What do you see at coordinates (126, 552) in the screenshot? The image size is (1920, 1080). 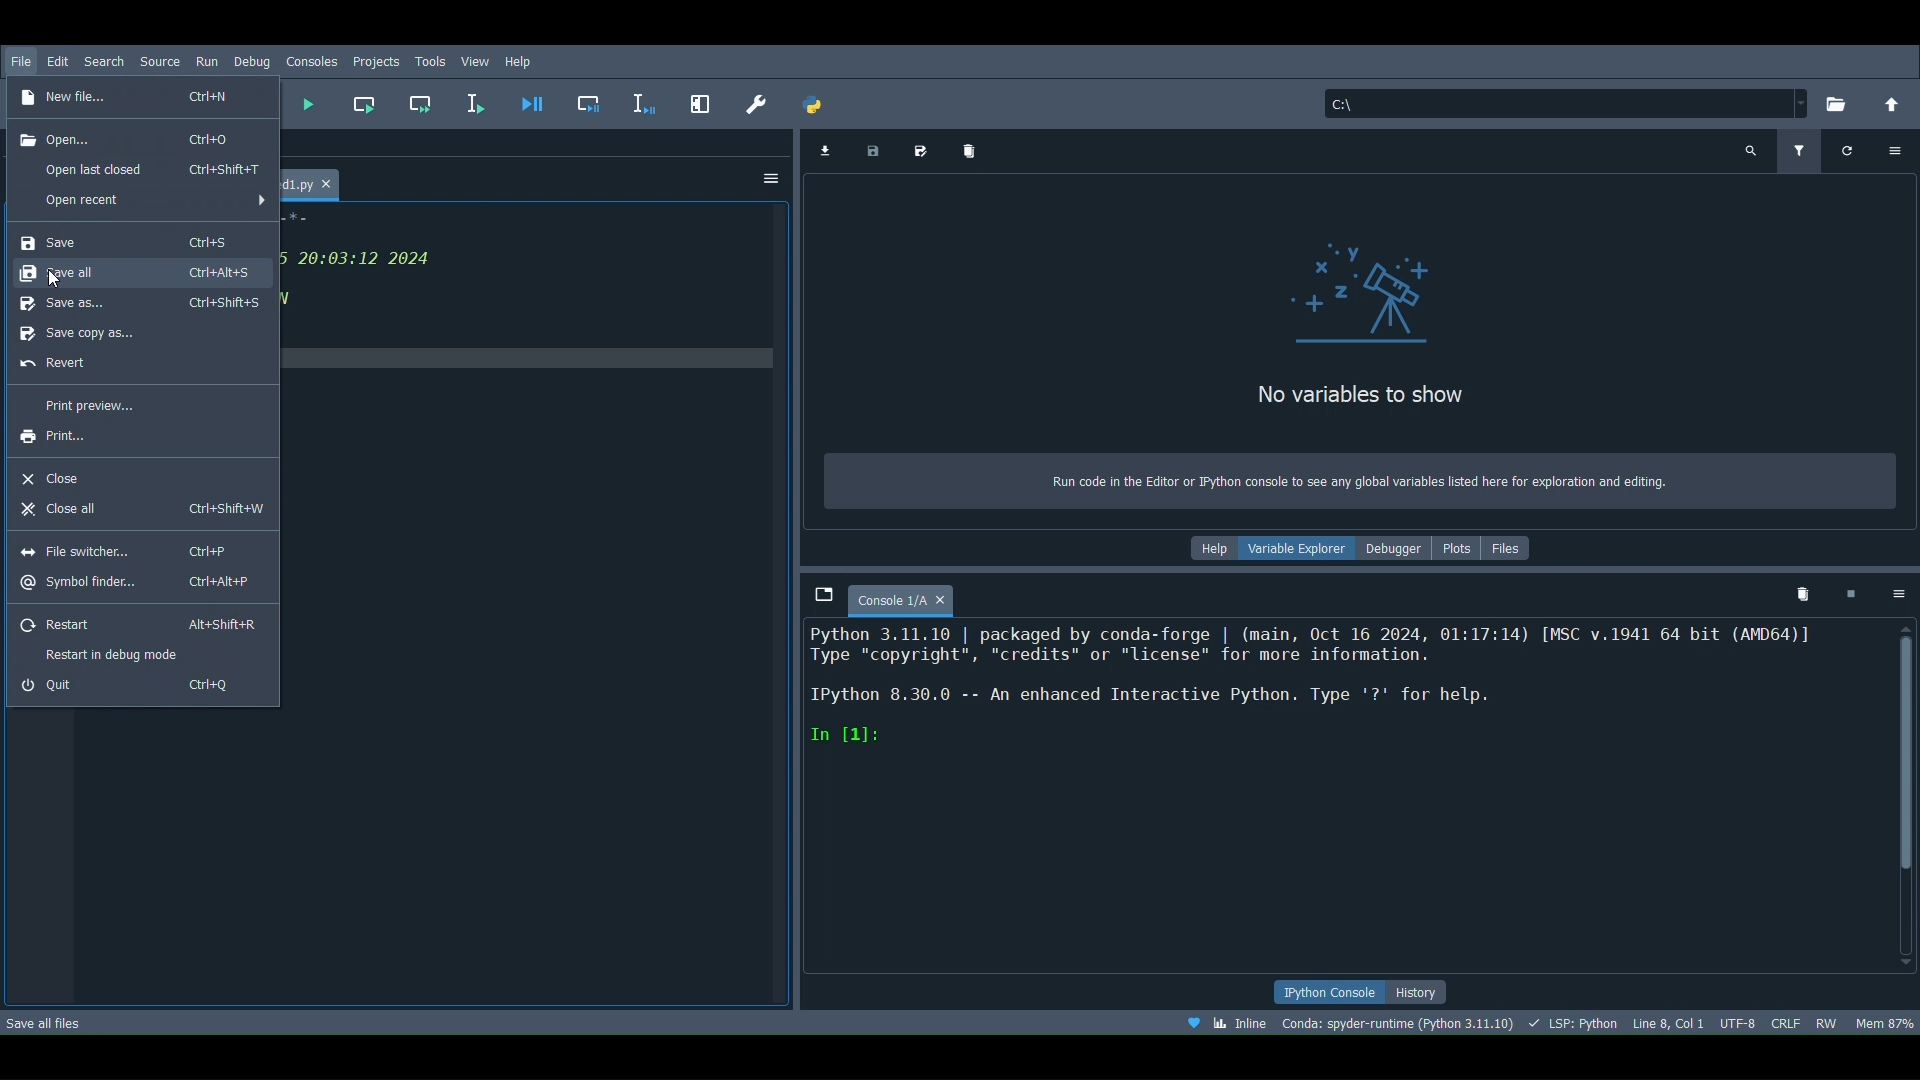 I see `File switcher` at bounding box center [126, 552].